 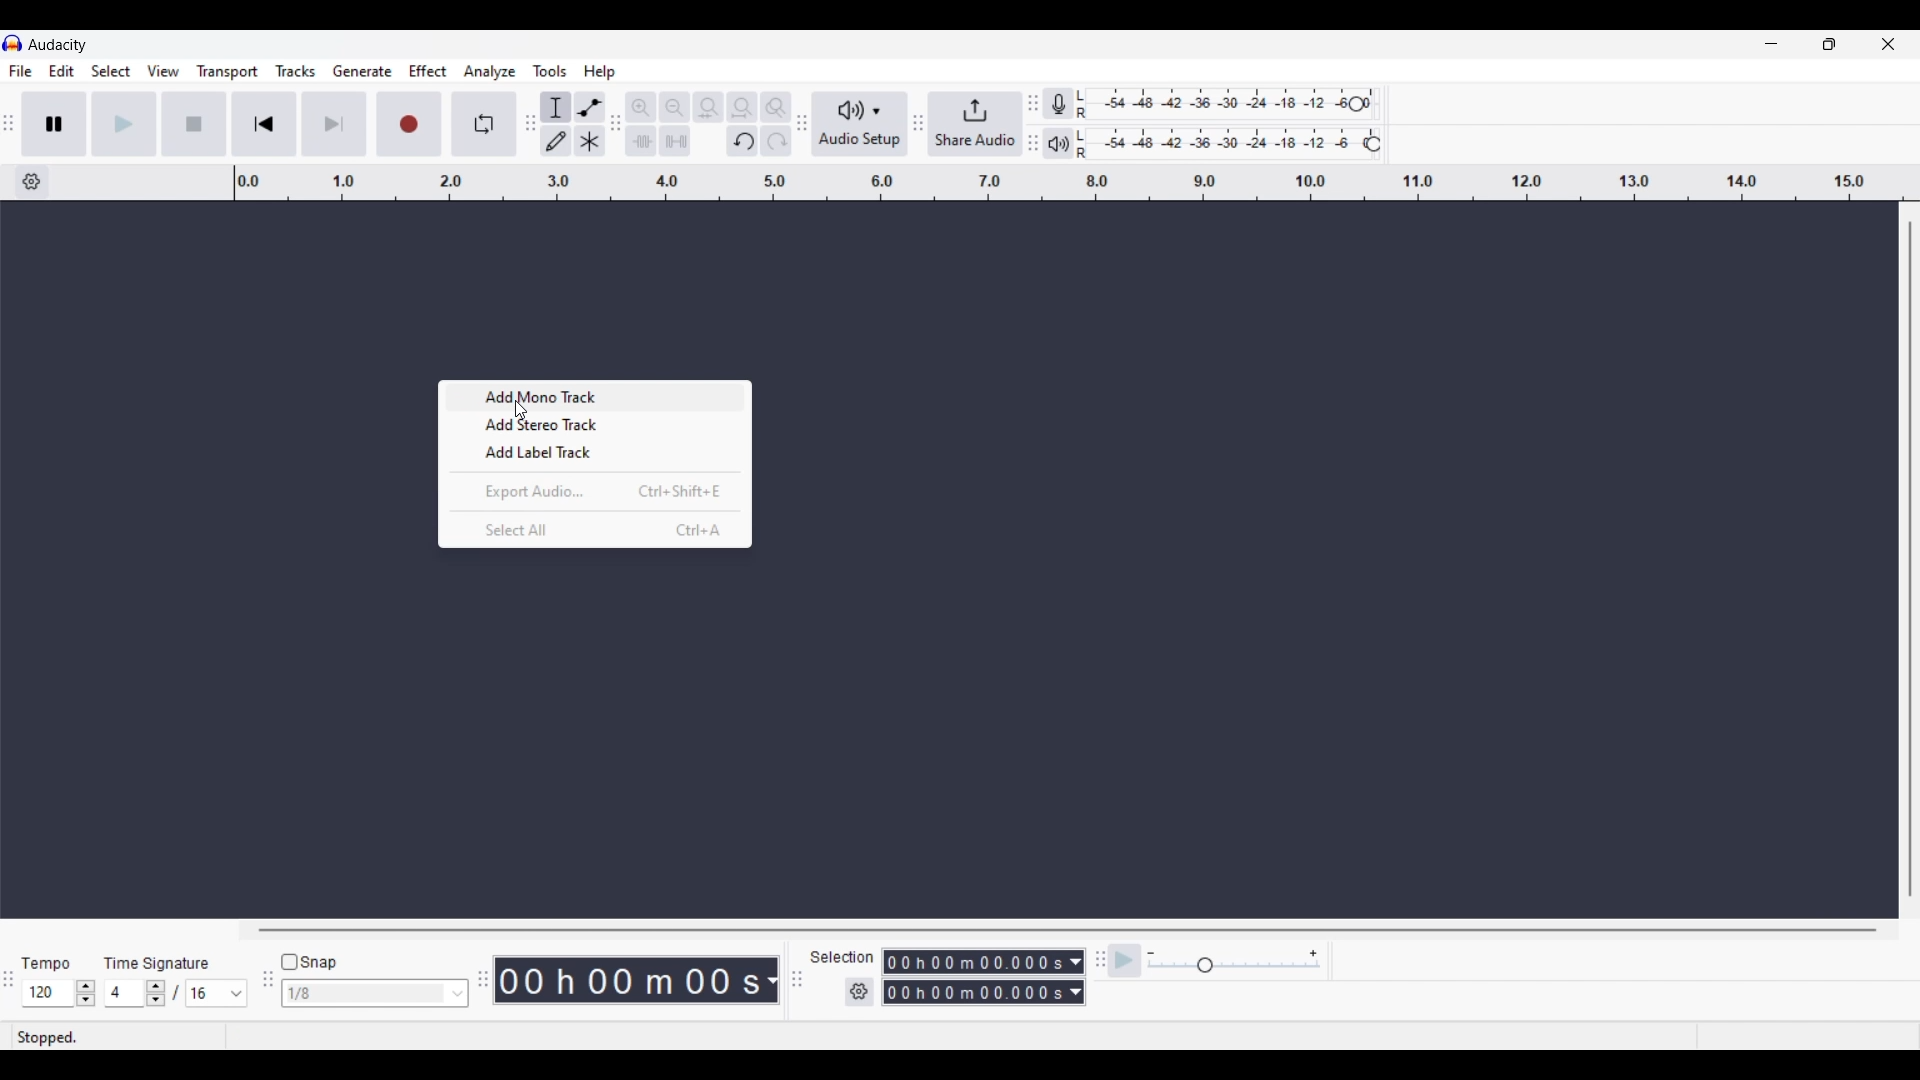 I want to click on Time signature options, so click(x=237, y=994).